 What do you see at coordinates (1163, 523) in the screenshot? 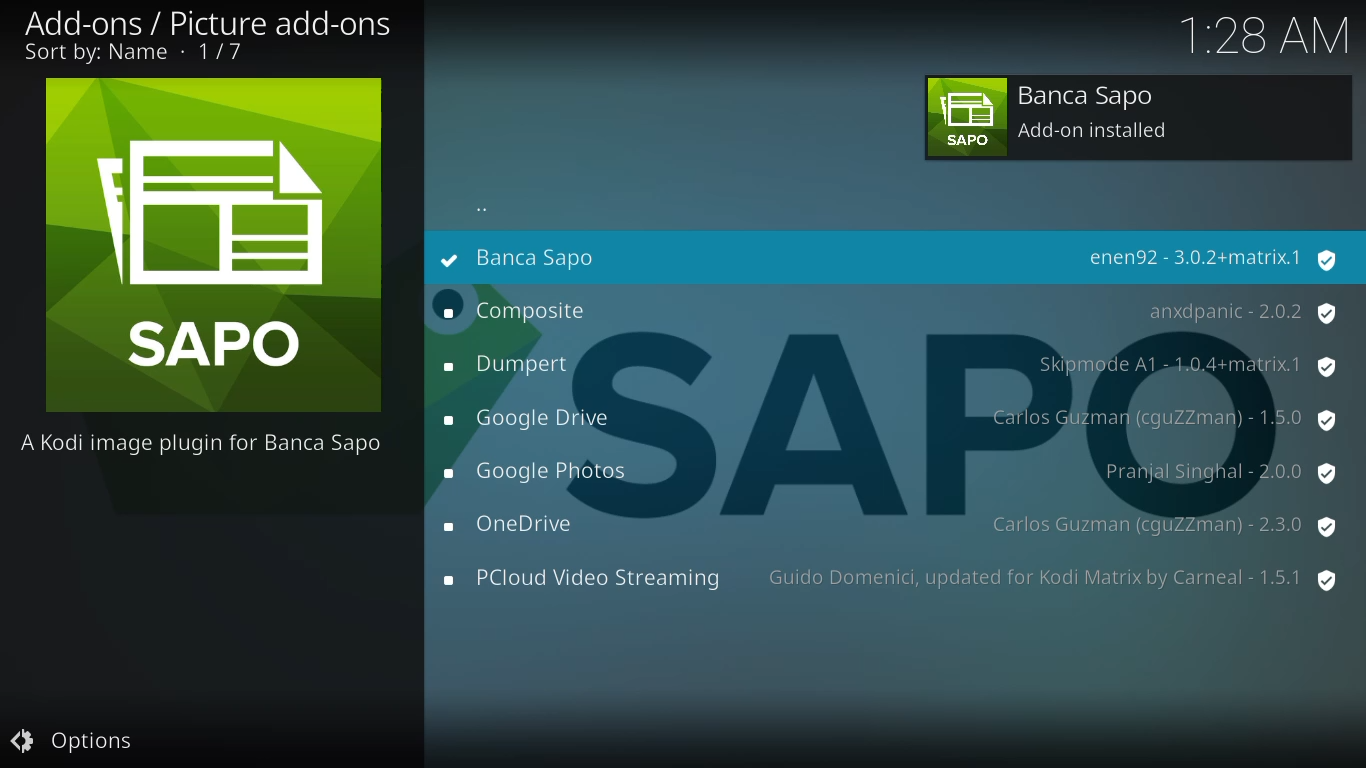
I see `version` at bounding box center [1163, 523].